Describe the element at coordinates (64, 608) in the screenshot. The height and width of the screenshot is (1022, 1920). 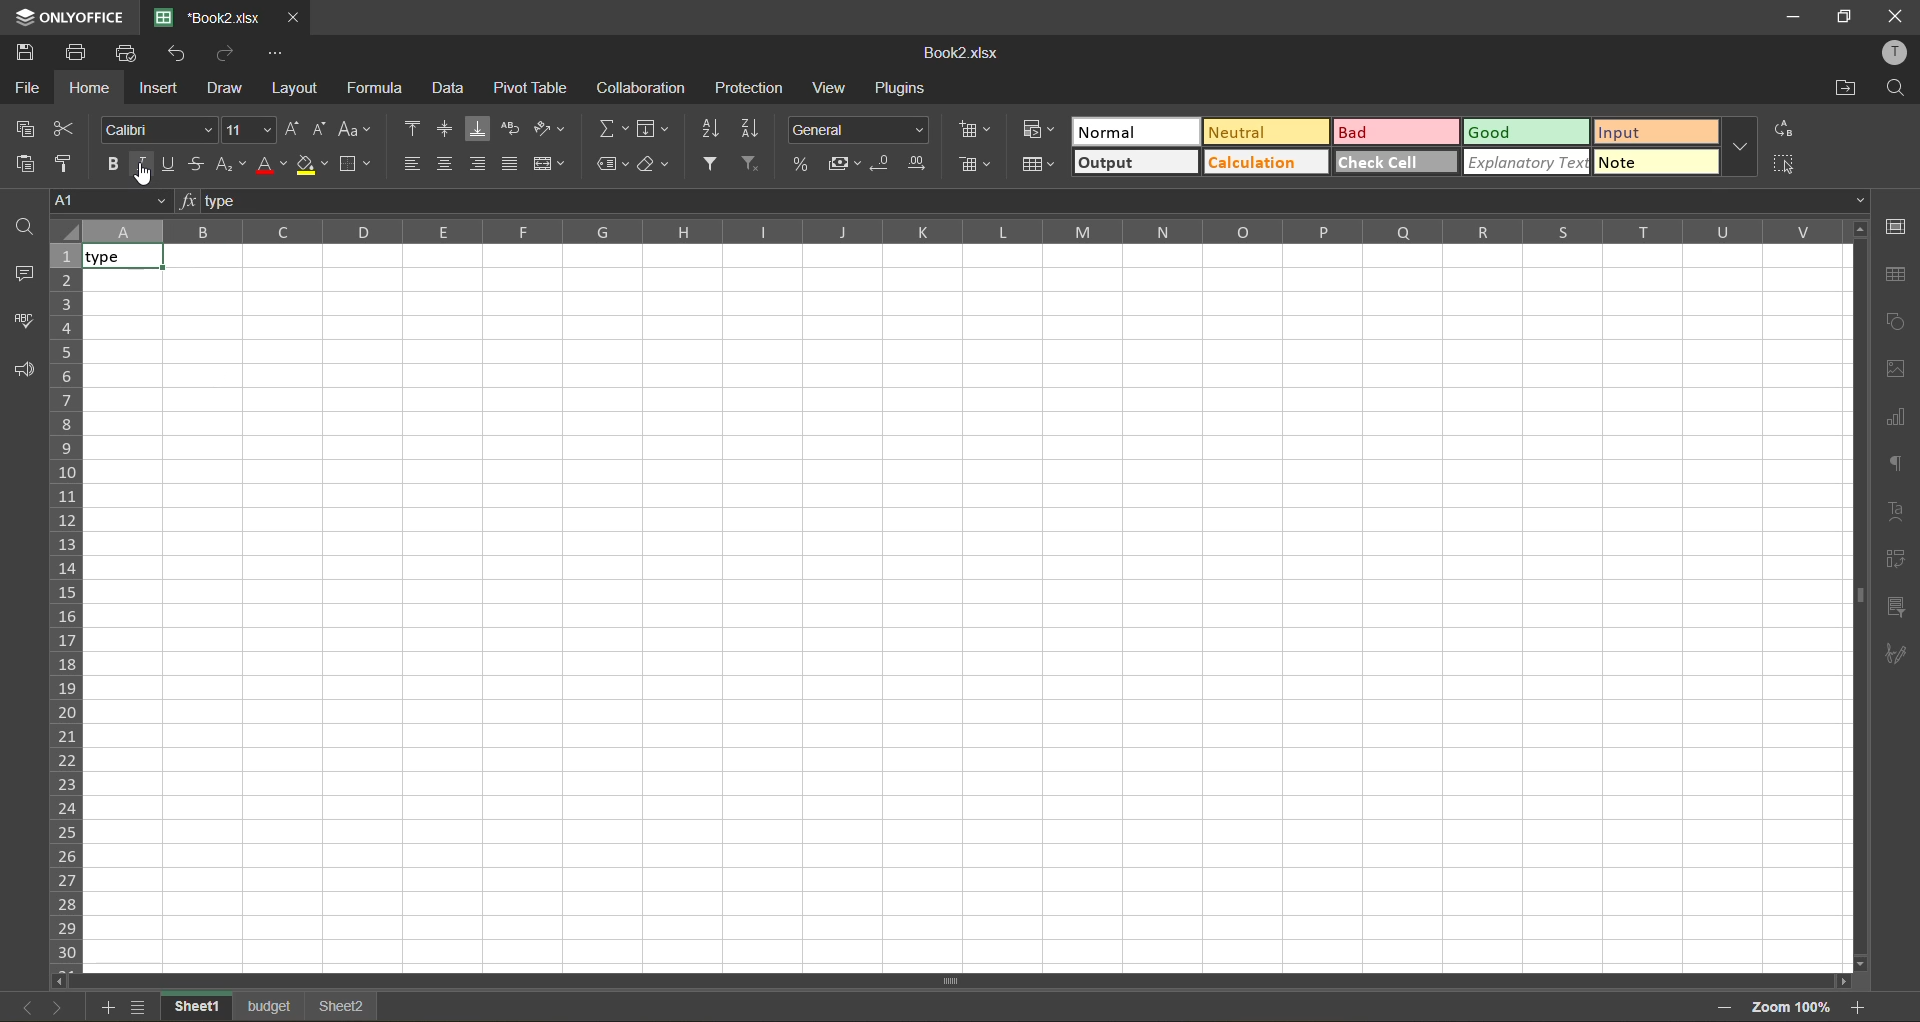
I see `row numbers` at that location.